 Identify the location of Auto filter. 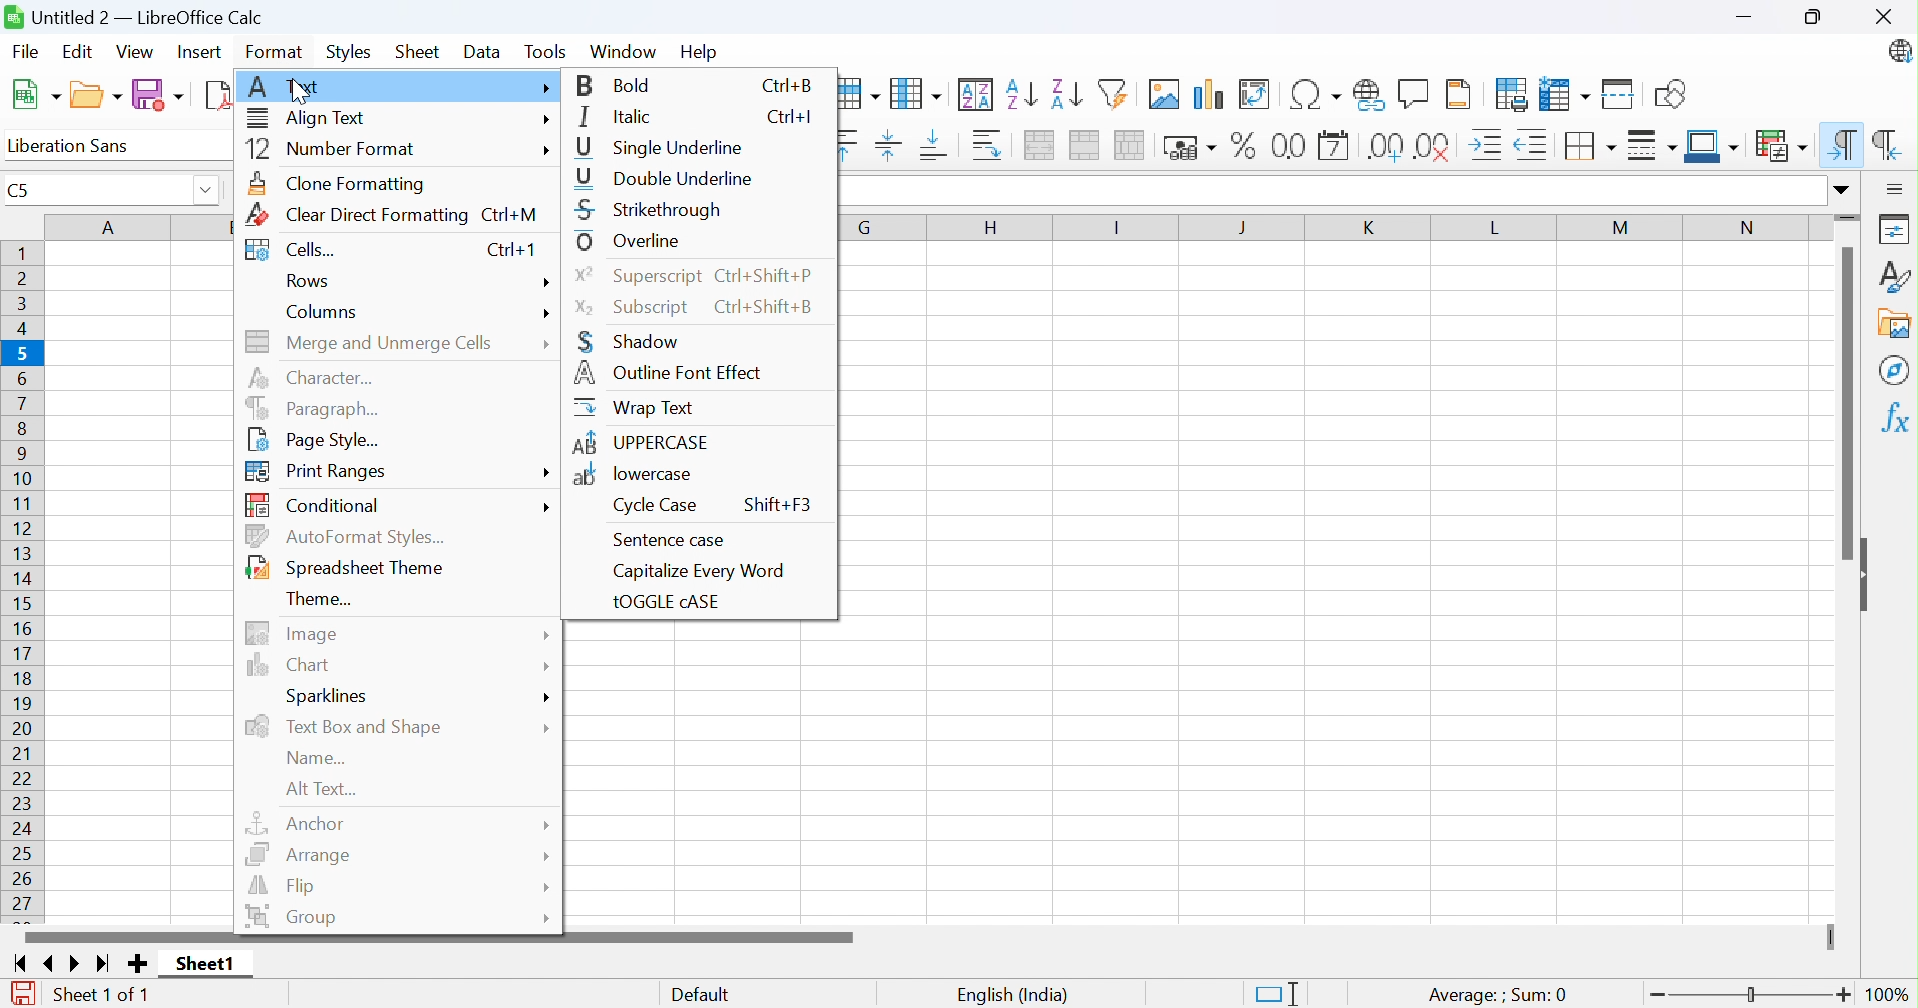
(1116, 92).